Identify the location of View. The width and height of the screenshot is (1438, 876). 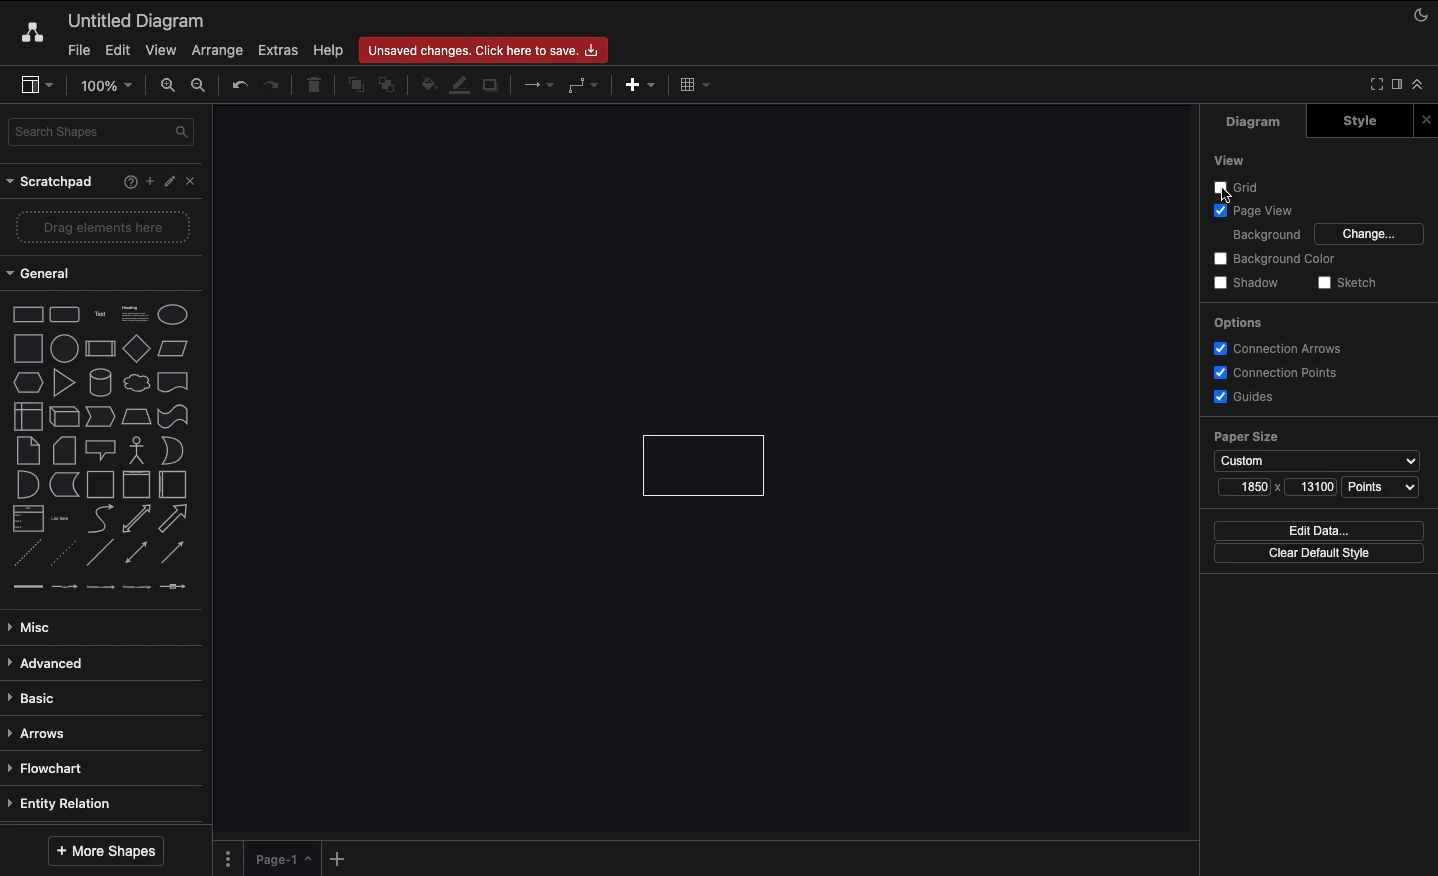
(164, 51).